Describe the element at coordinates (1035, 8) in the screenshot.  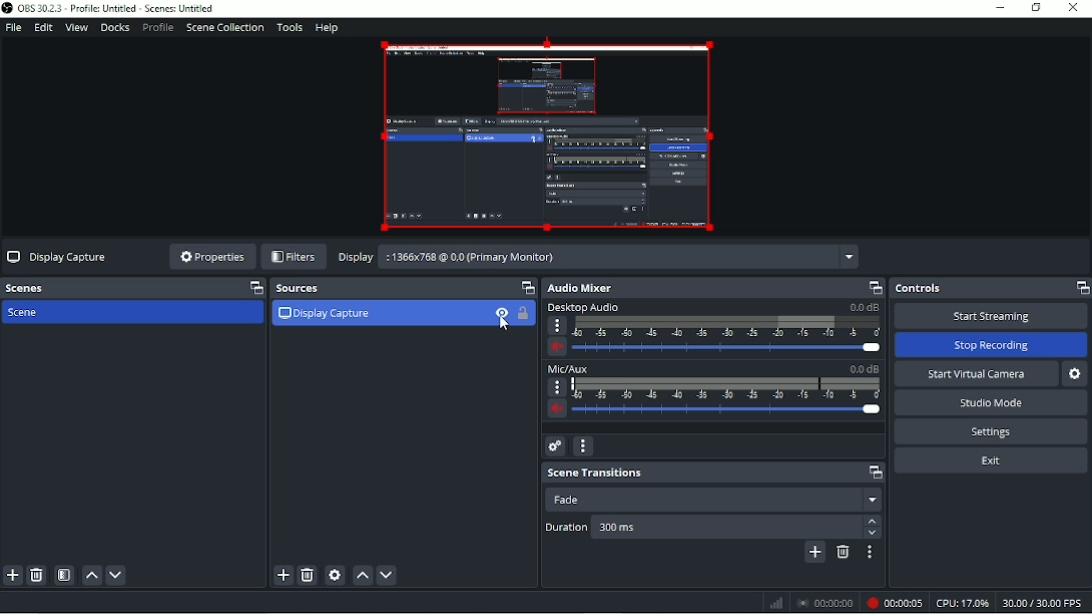
I see `Restore down` at that location.